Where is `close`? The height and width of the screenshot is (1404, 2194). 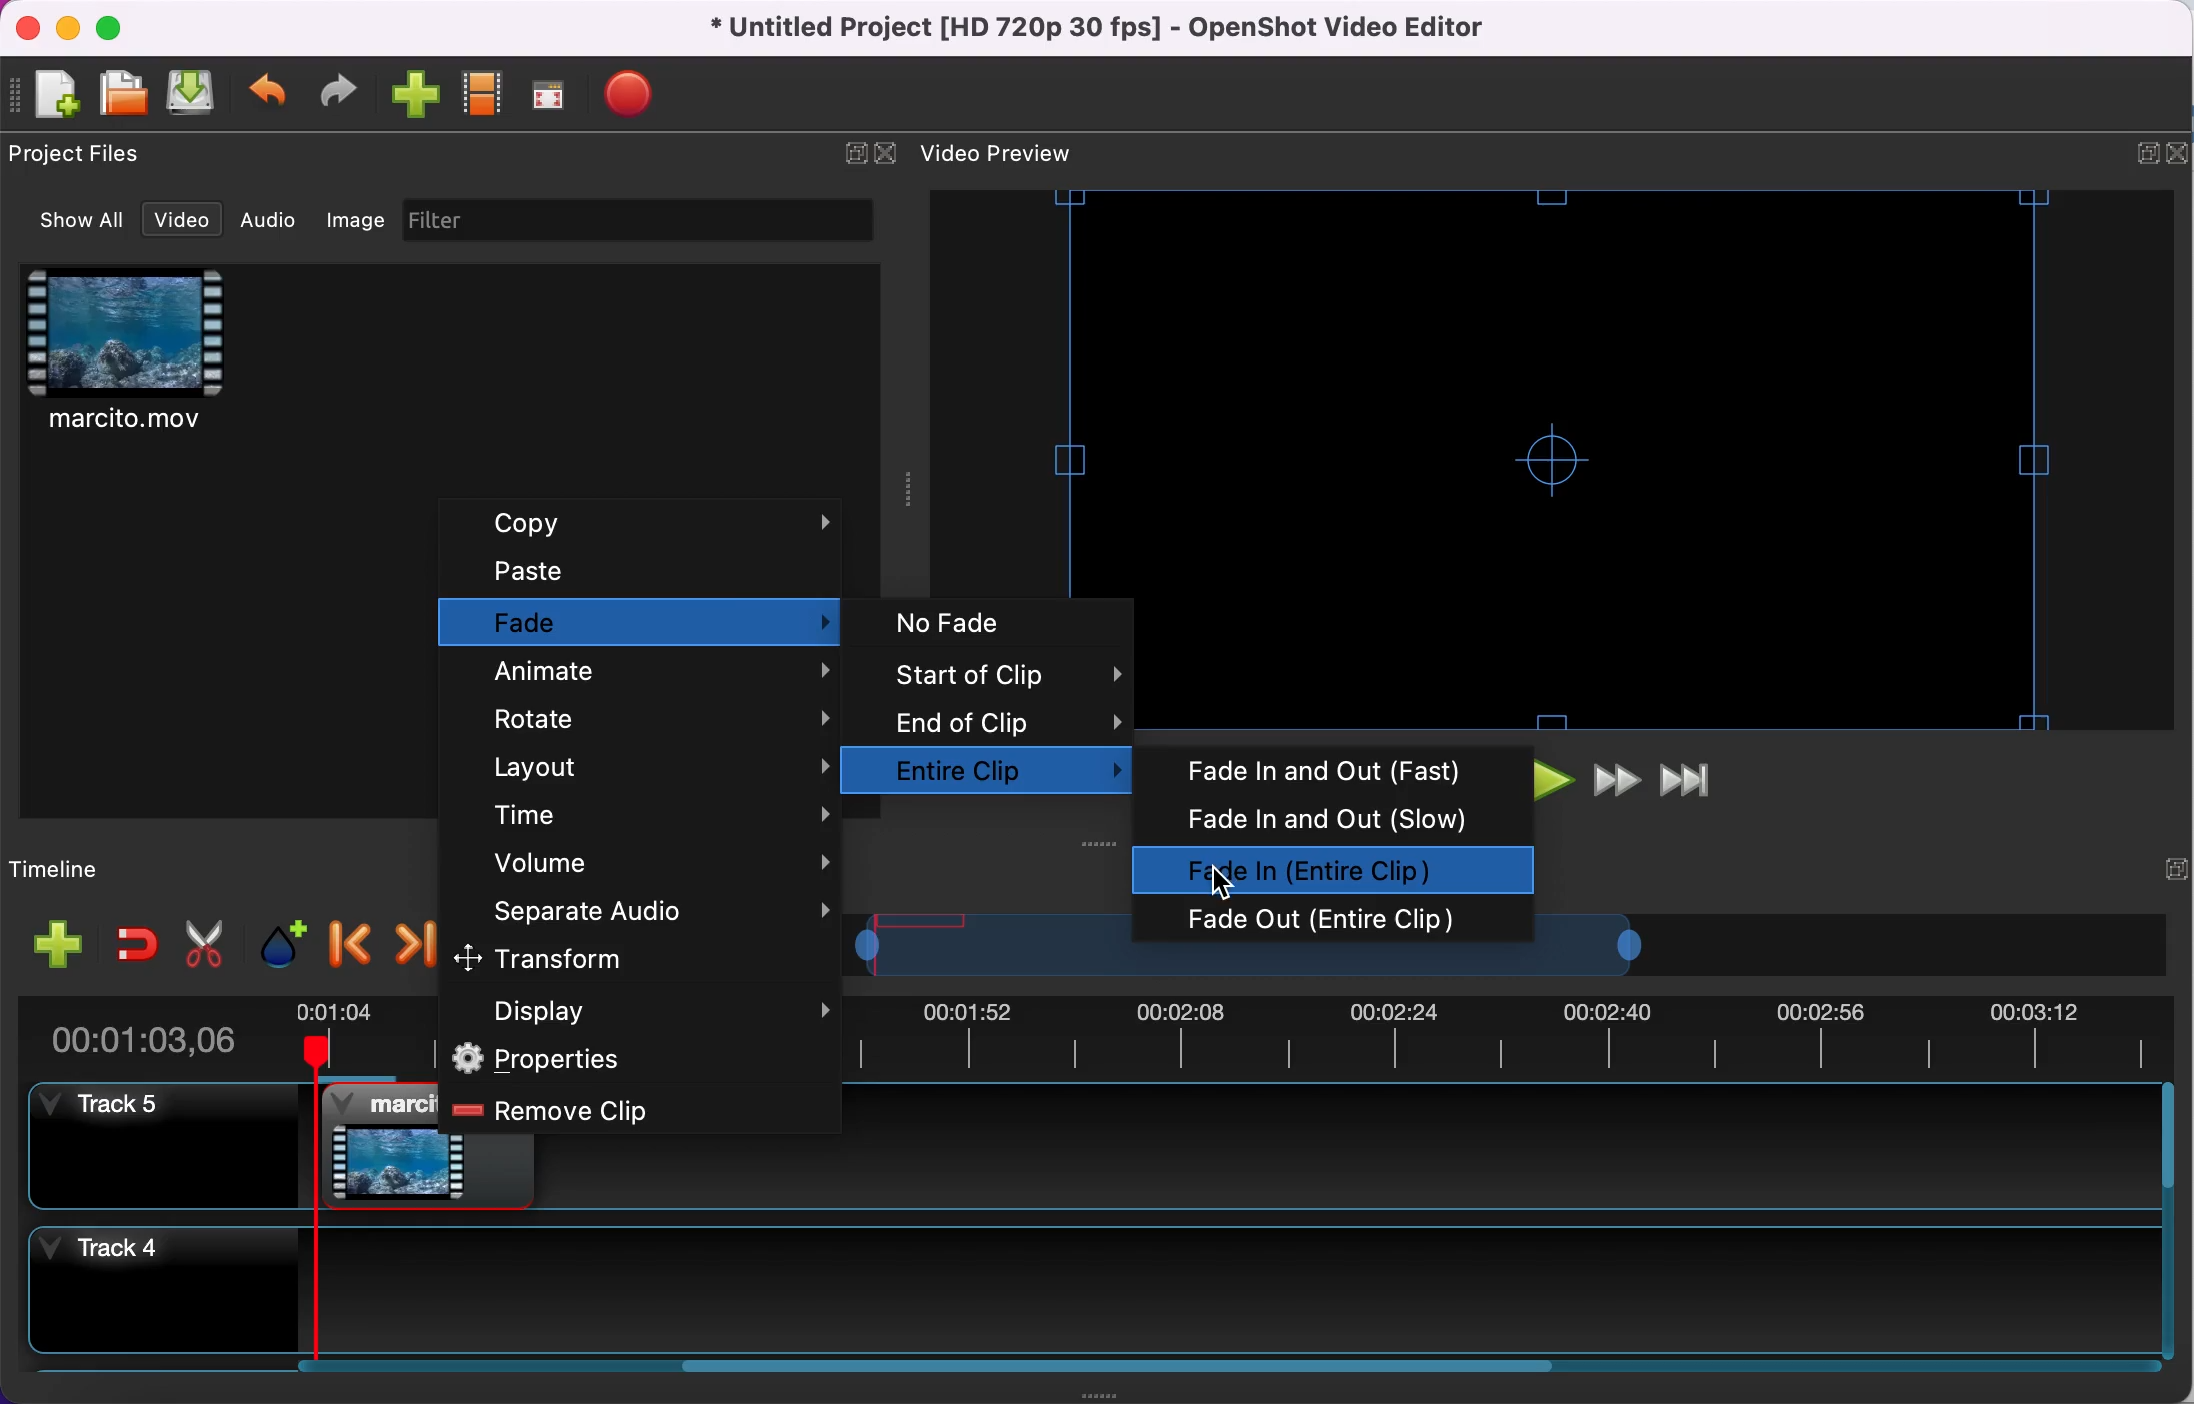 close is located at coordinates (2178, 156).